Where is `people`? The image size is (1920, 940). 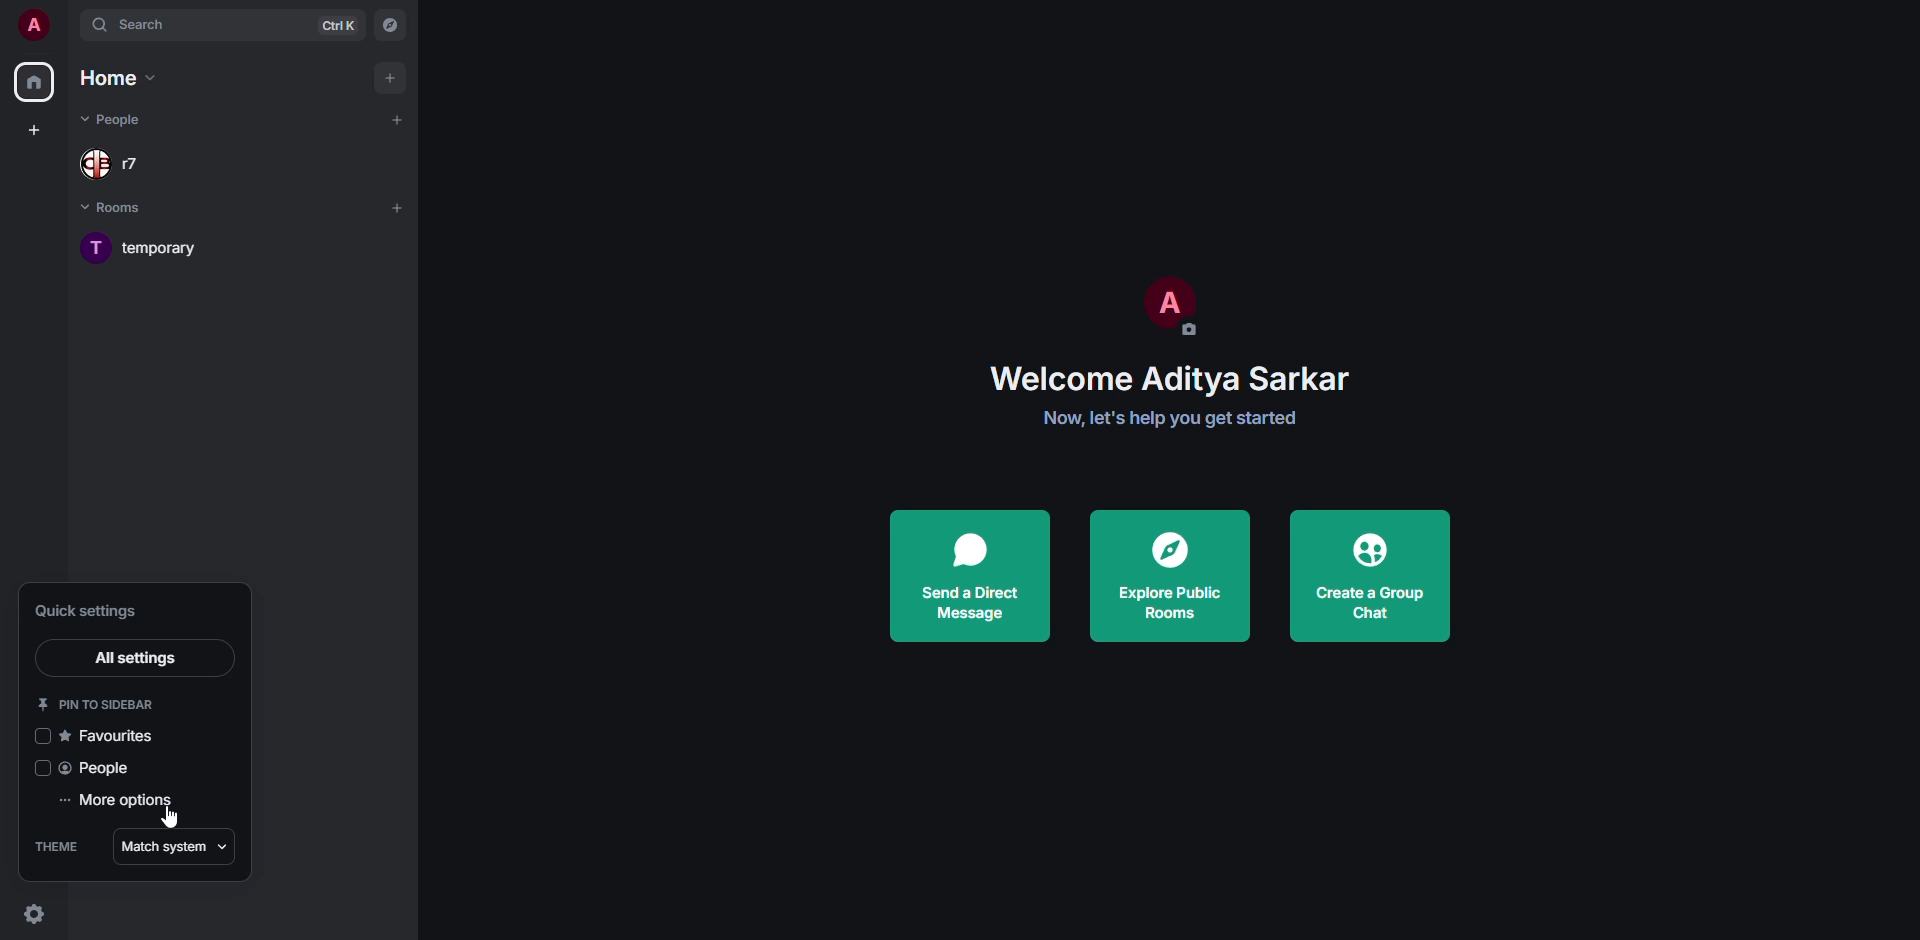
people is located at coordinates (100, 767).